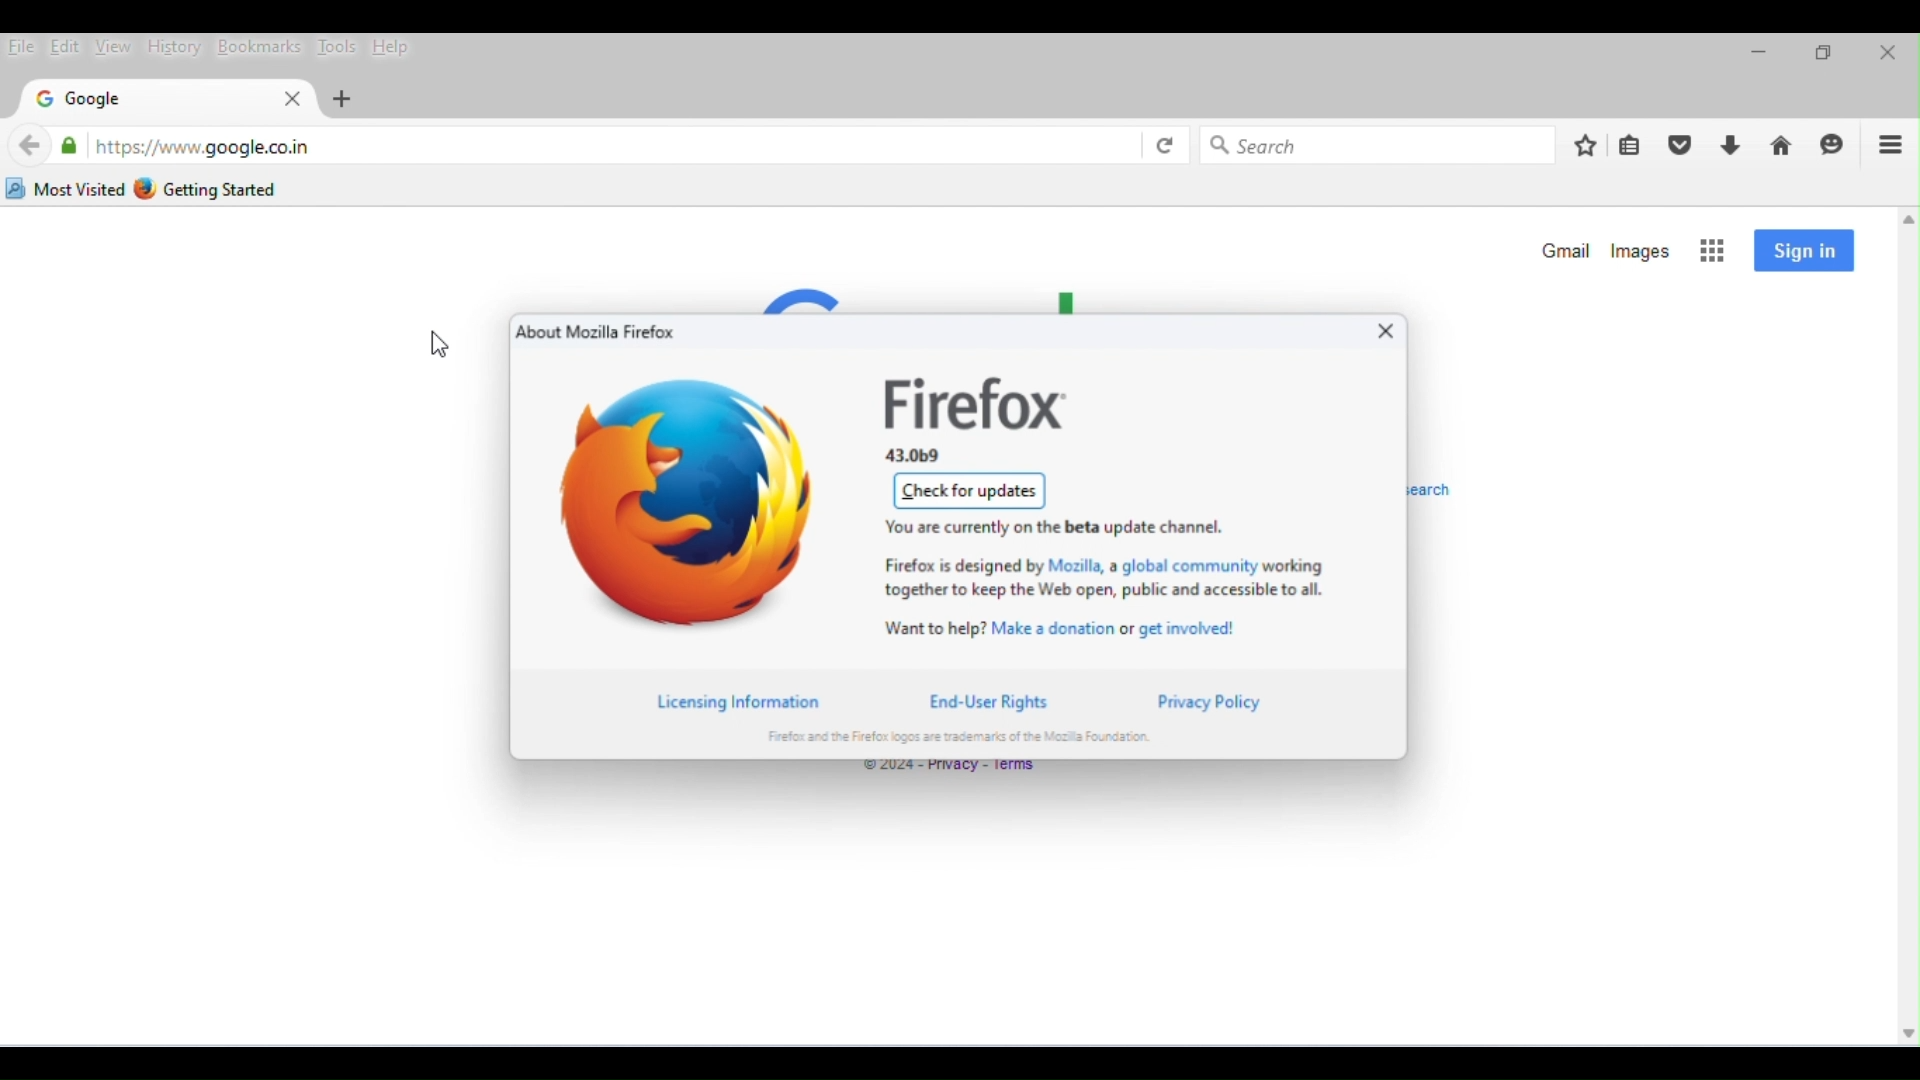 This screenshot has width=1920, height=1080. Describe the element at coordinates (1071, 626) in the screenshot. I see `link for helping mozilla by donation/ getting involved` at that location.